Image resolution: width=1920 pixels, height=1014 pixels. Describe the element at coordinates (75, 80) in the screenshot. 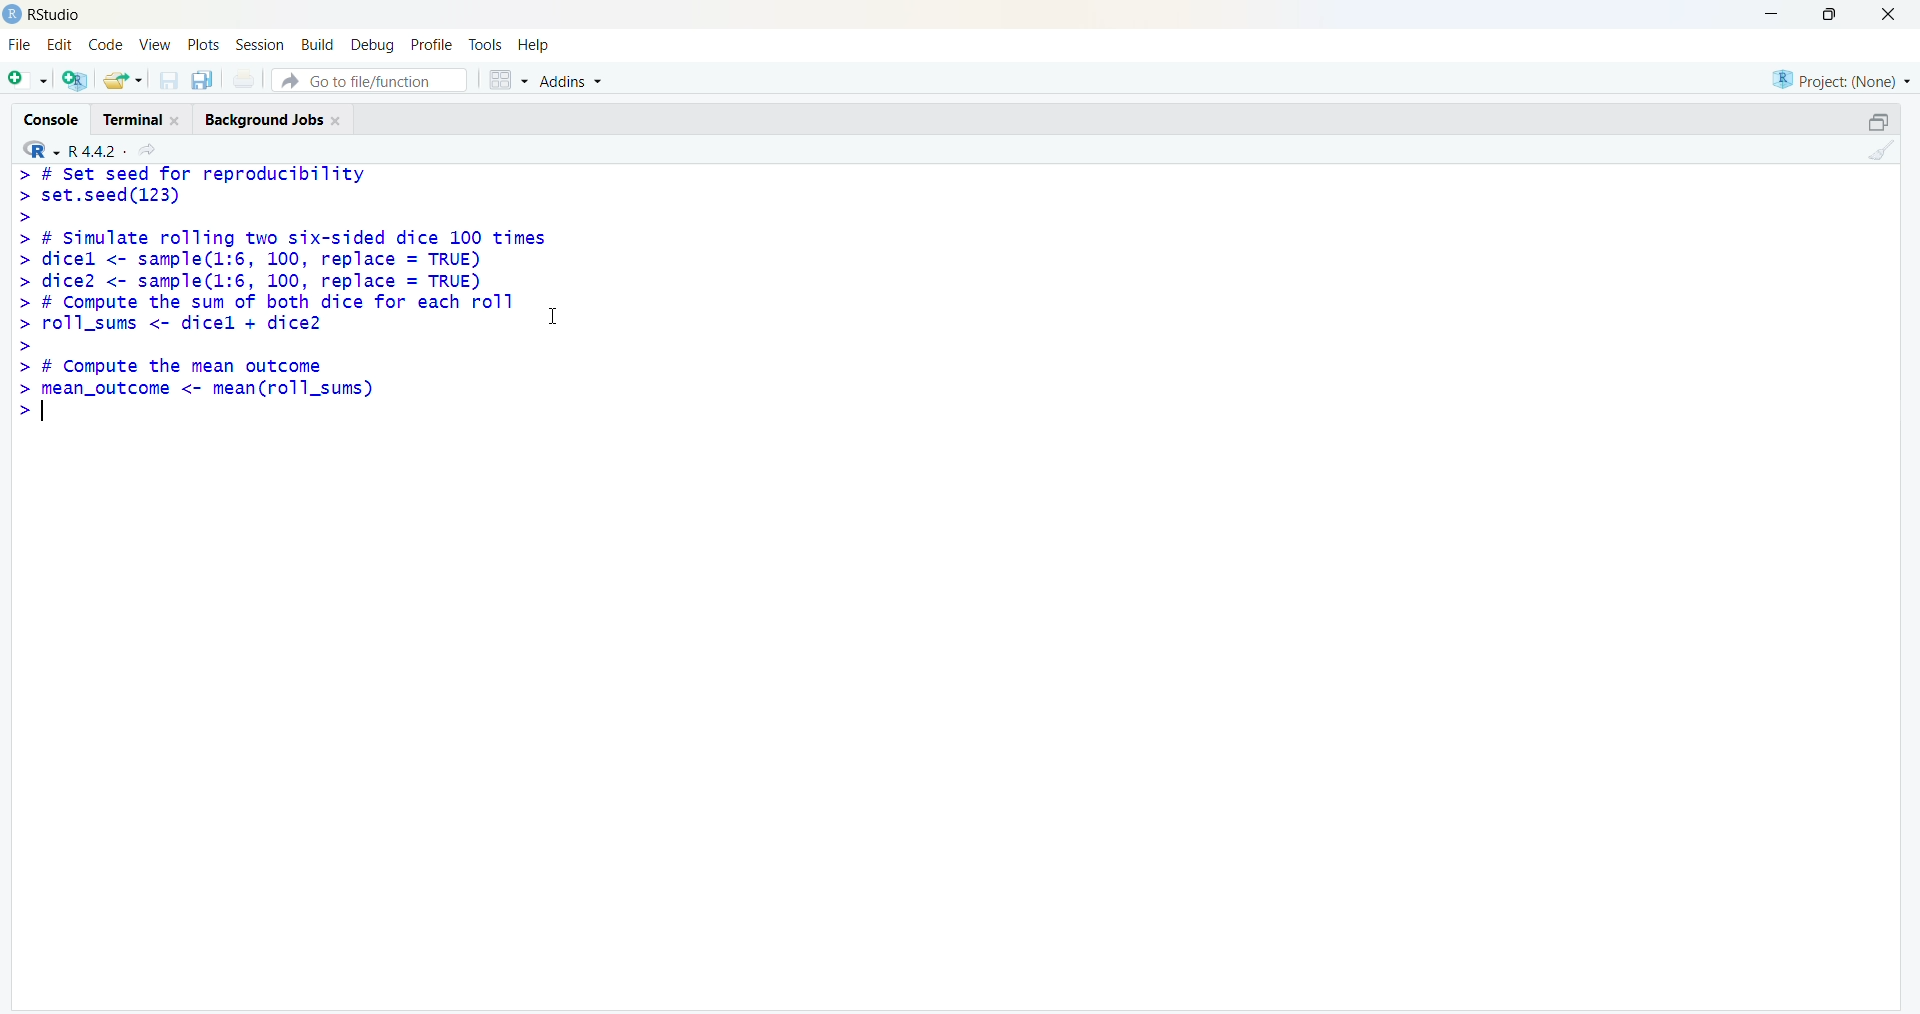

I see `add R file` at that location.